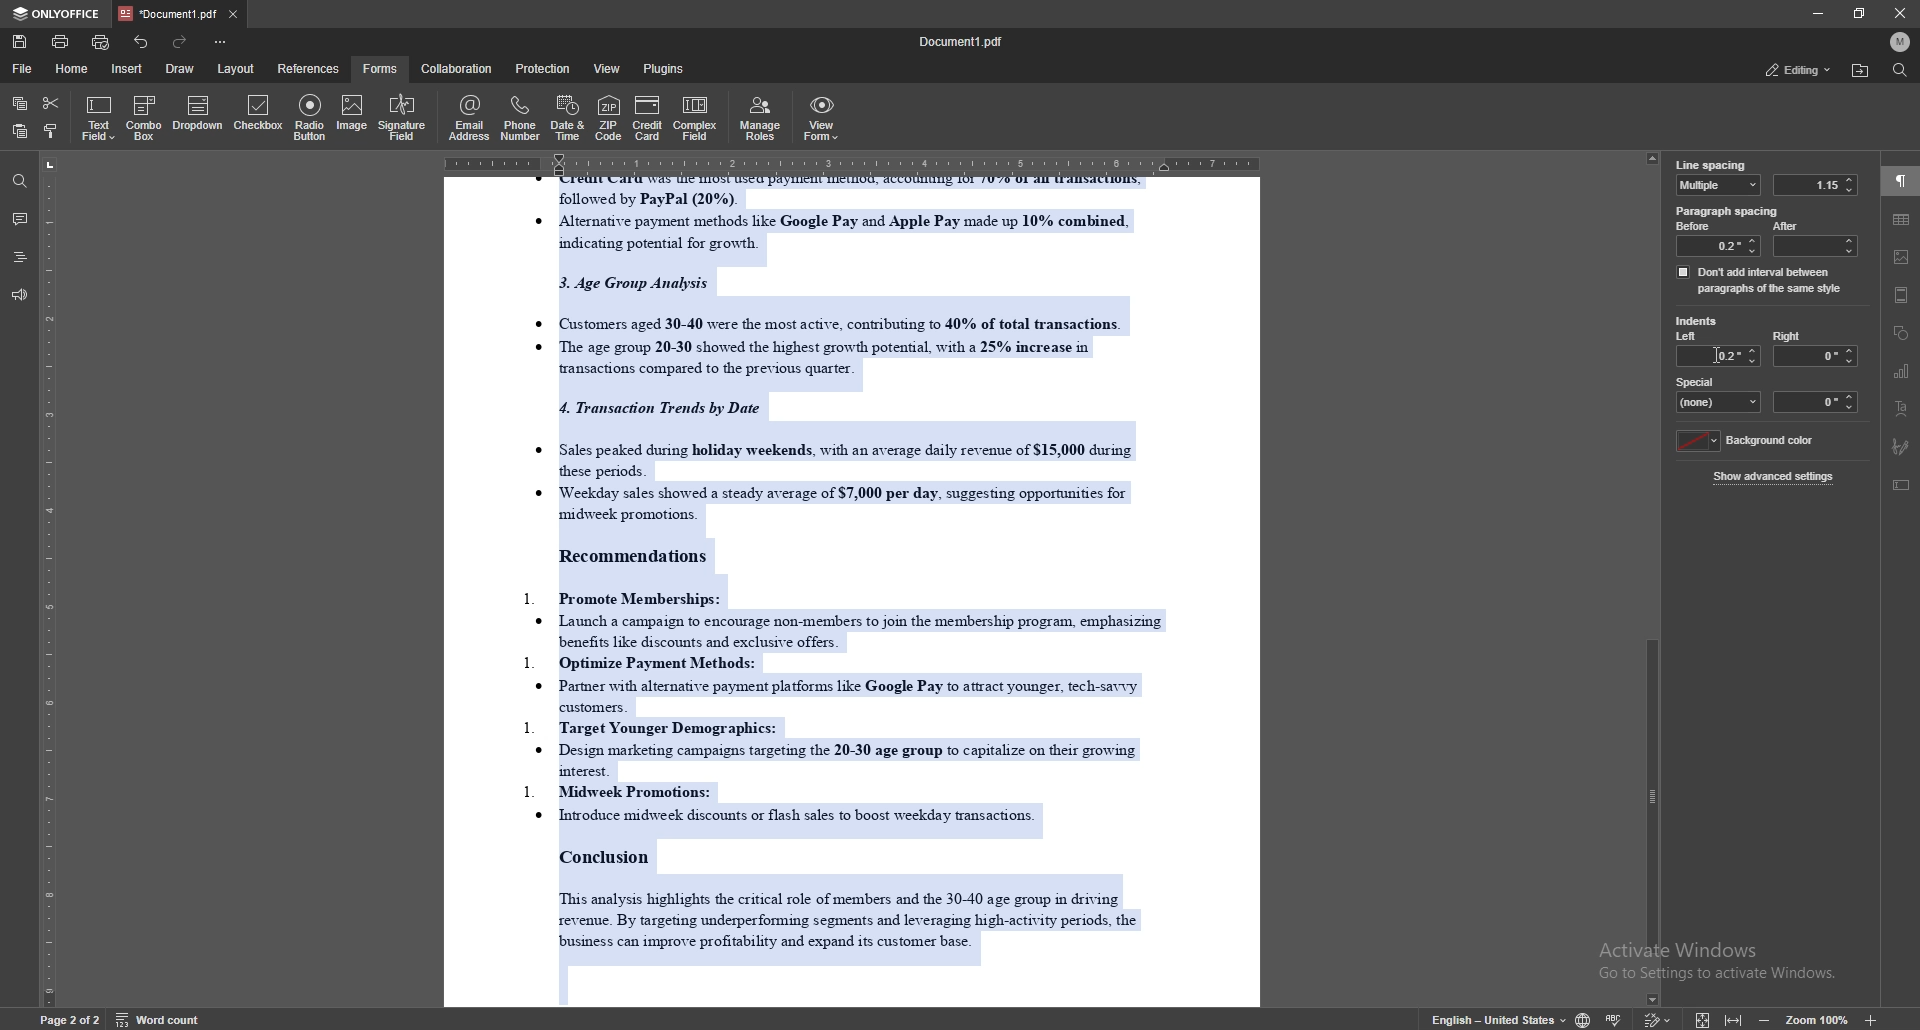  What do you see at coordinates (126, 68) in the screenshot?
I see `insert` at bounding box center [126, 68].